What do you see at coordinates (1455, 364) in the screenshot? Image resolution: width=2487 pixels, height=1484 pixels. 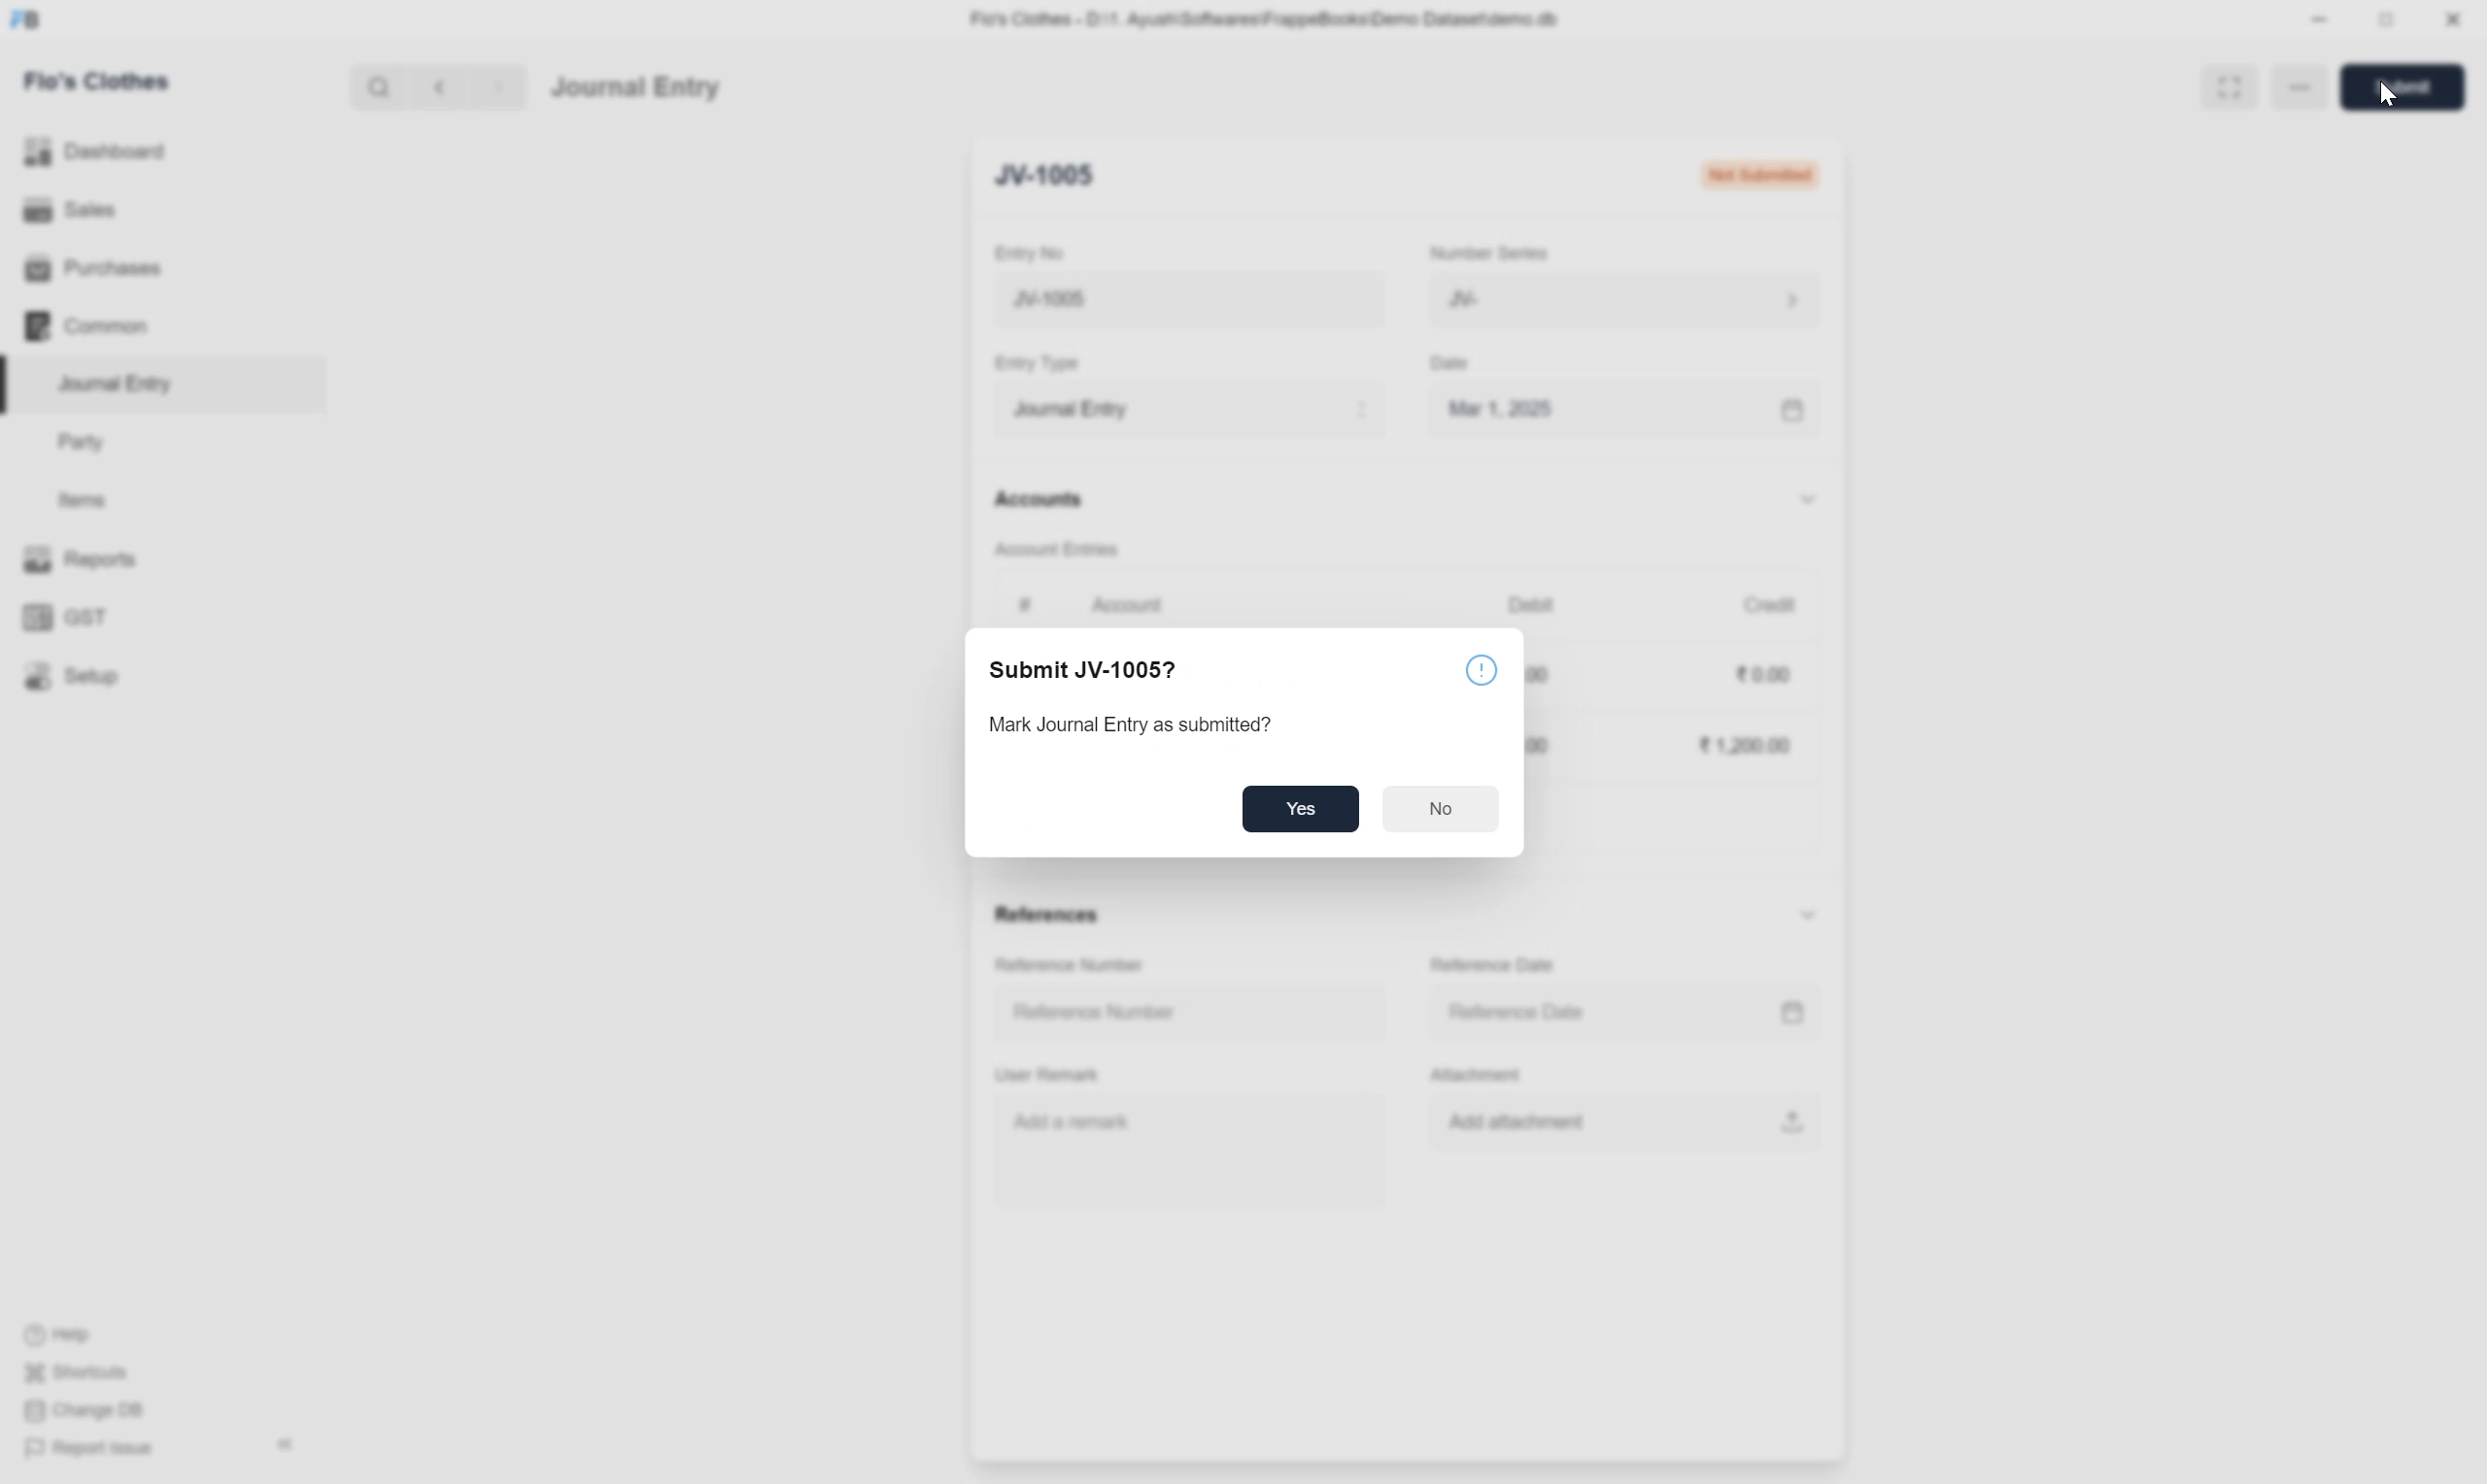 I see `Date` at bounding box center [1455, 364].